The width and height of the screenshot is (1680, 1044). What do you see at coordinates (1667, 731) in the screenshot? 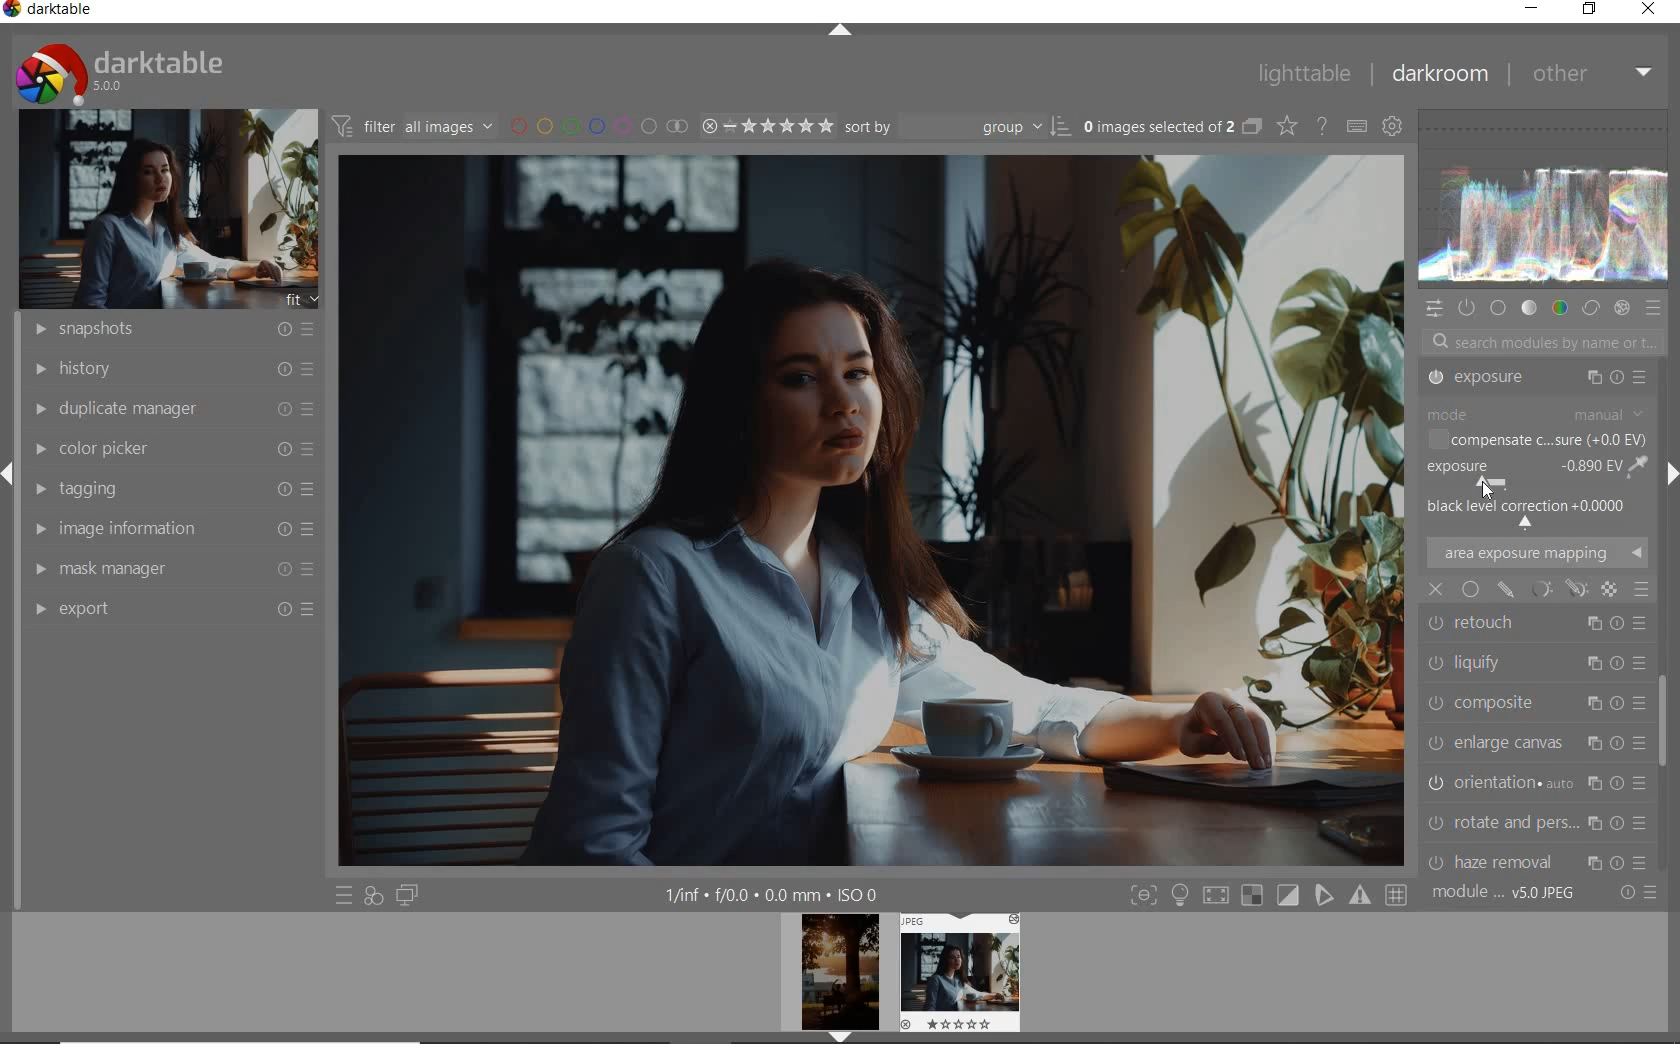
I see `SCROLLBAR` at bounding box center [1667, 731].